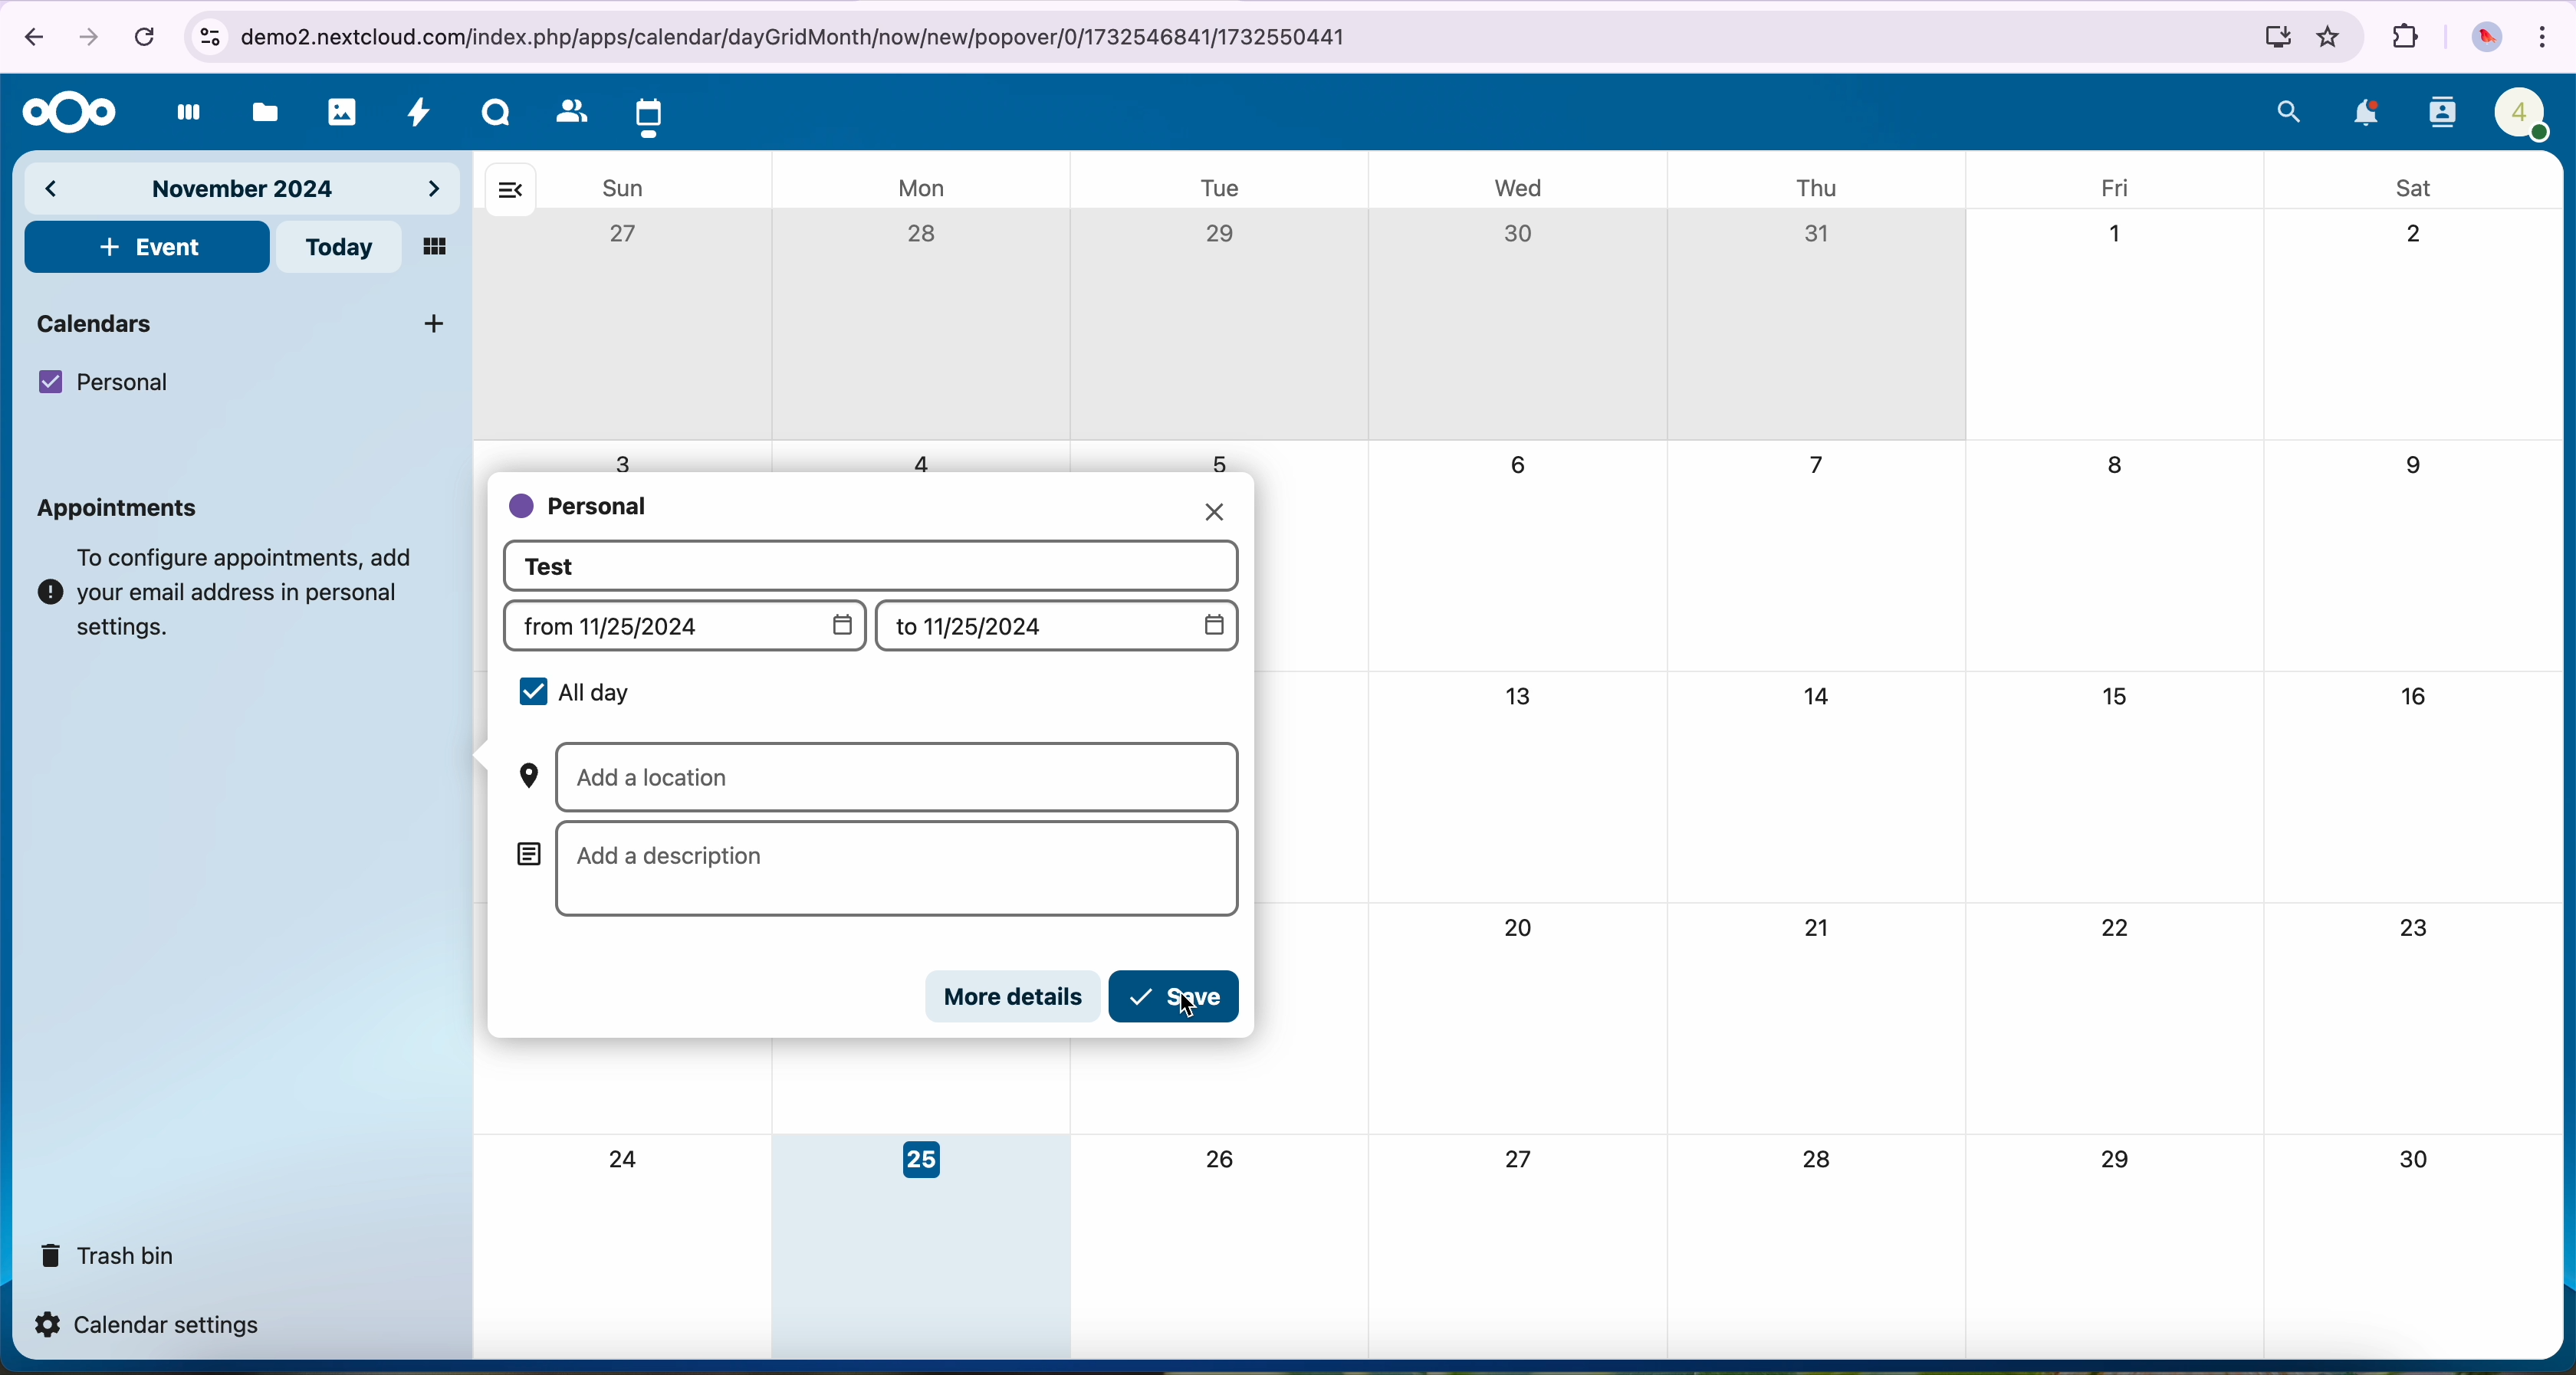 This screenshot has height=1375, width=2576. Describe the element at coordinates (926, 188) in the screenshot. I see `mon` at that location.